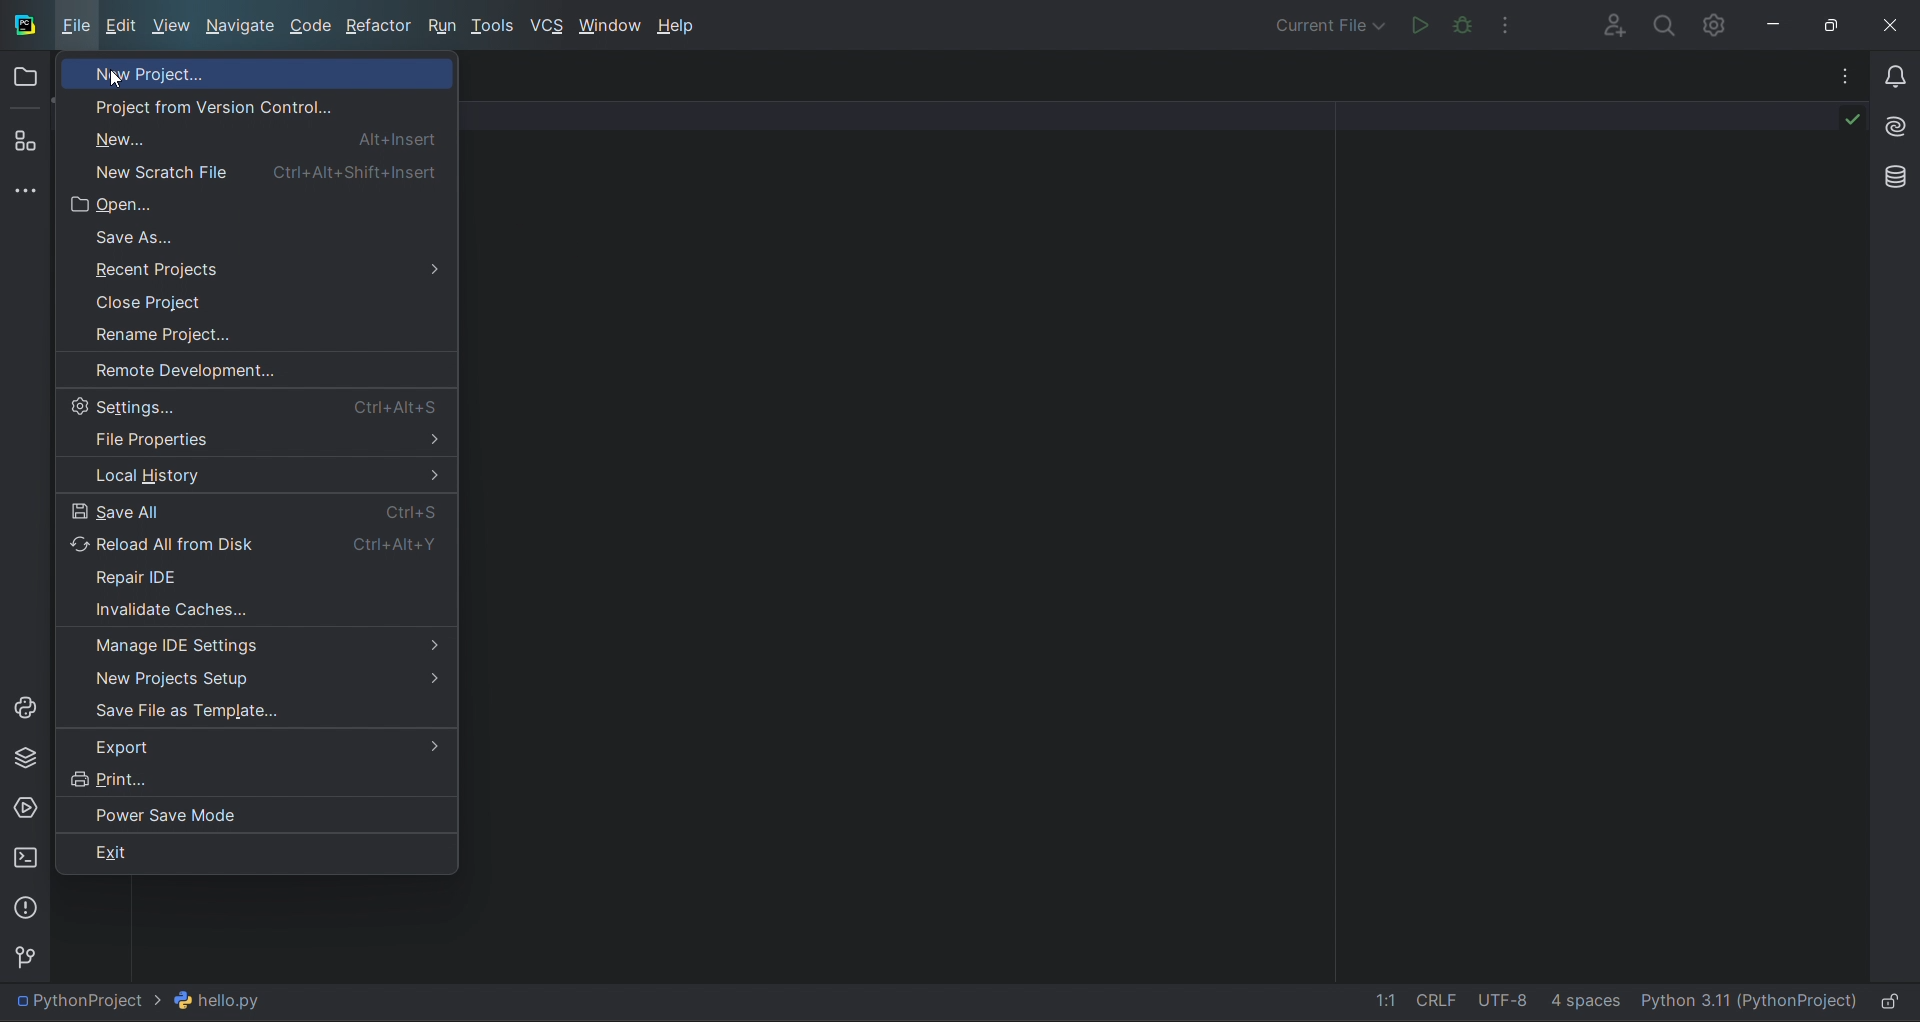 This screenshot has height=1022, width=1920. What do you see at coordinates (257, 271) in the screenshot?
I see `recent projects` at bounding box center [257, 271].